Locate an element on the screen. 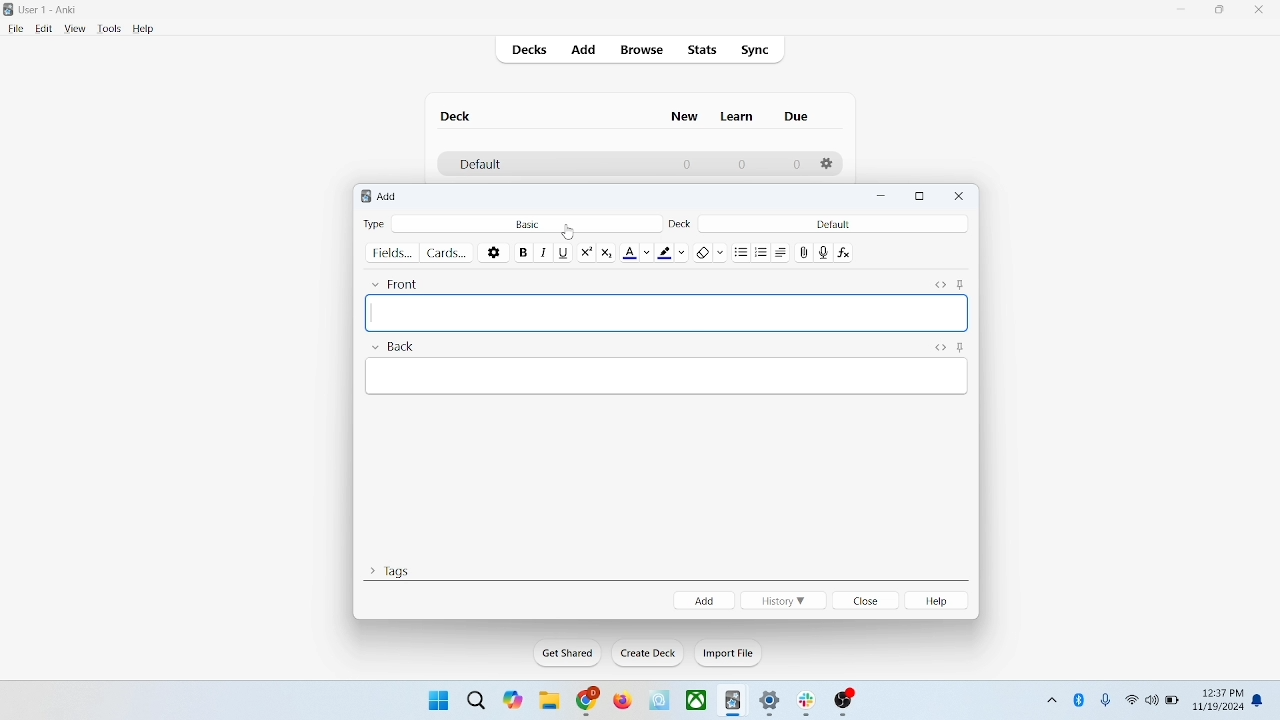 This screenshot has width=1280, height=720. bold is located at coordinates (522, 252).